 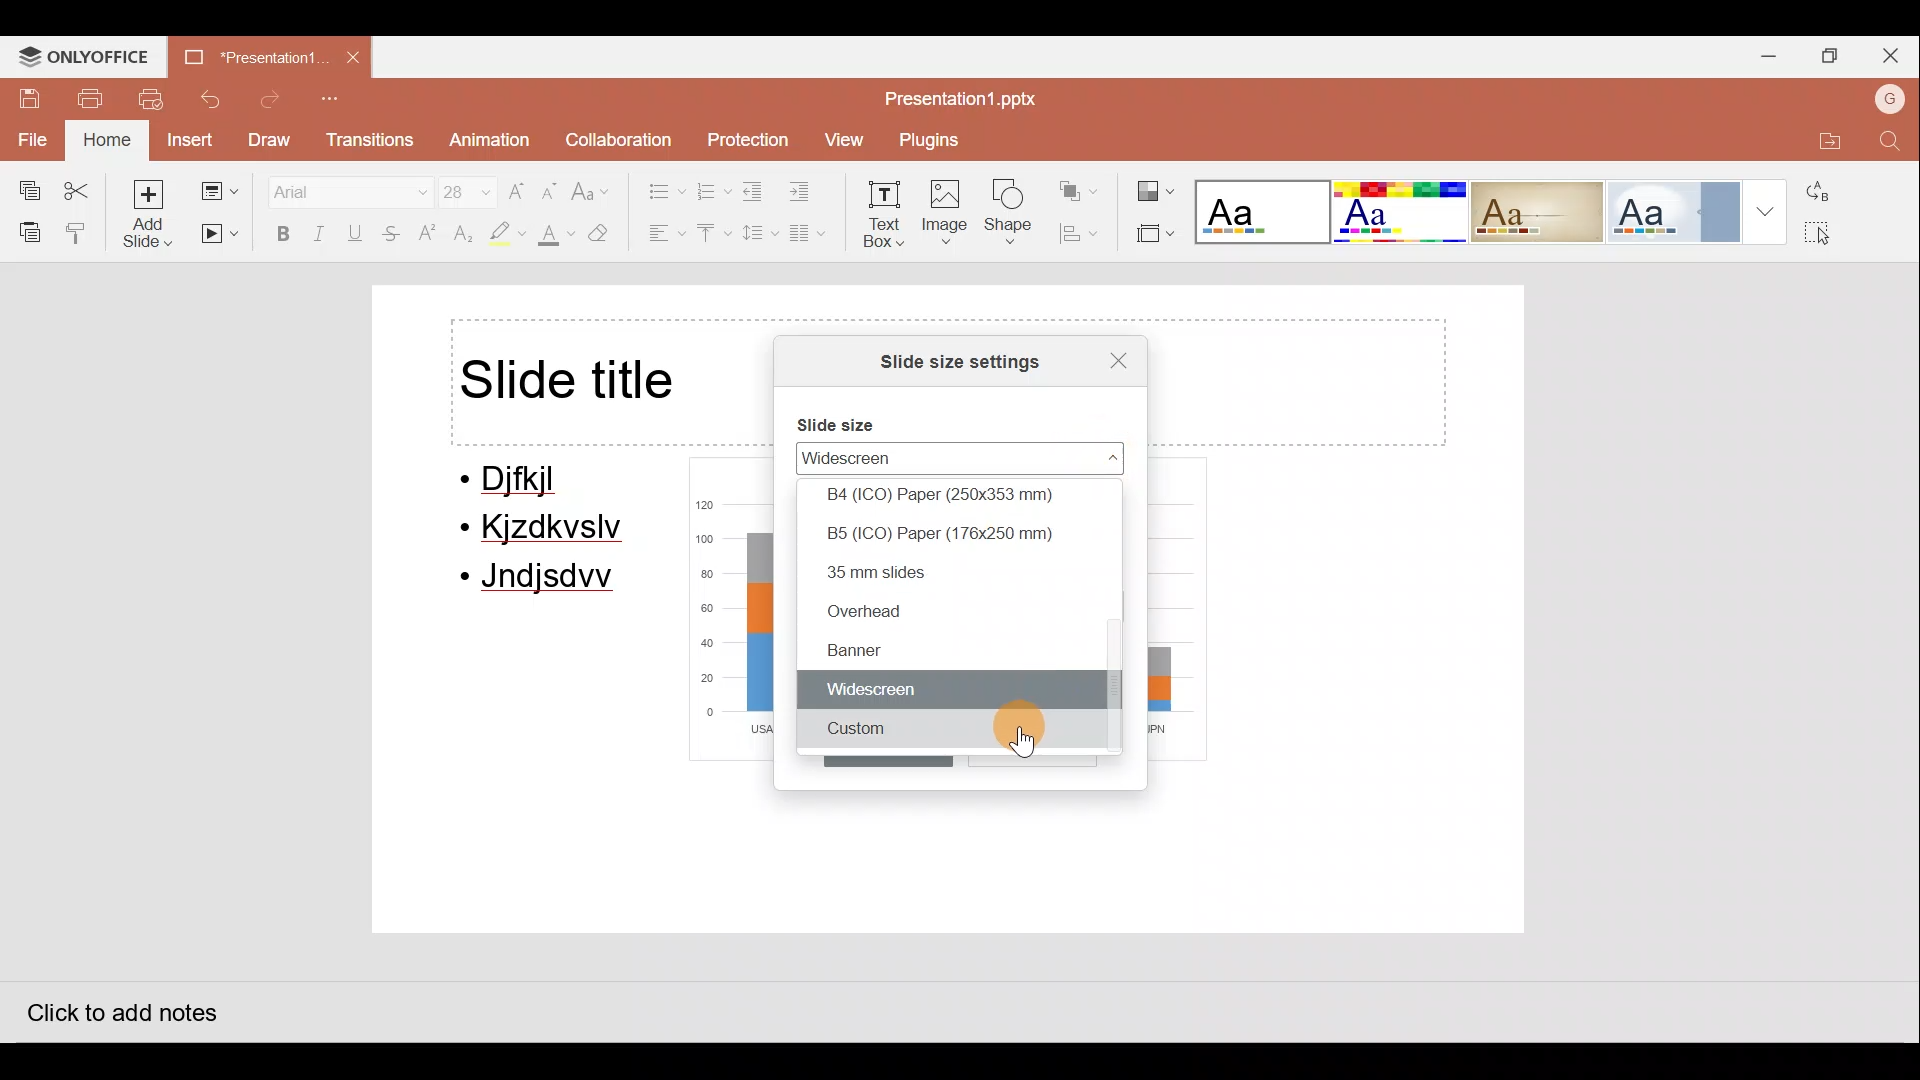 I want to click on B4 (ICO) Paper (250*353 mm), so click(x=962, y=494).